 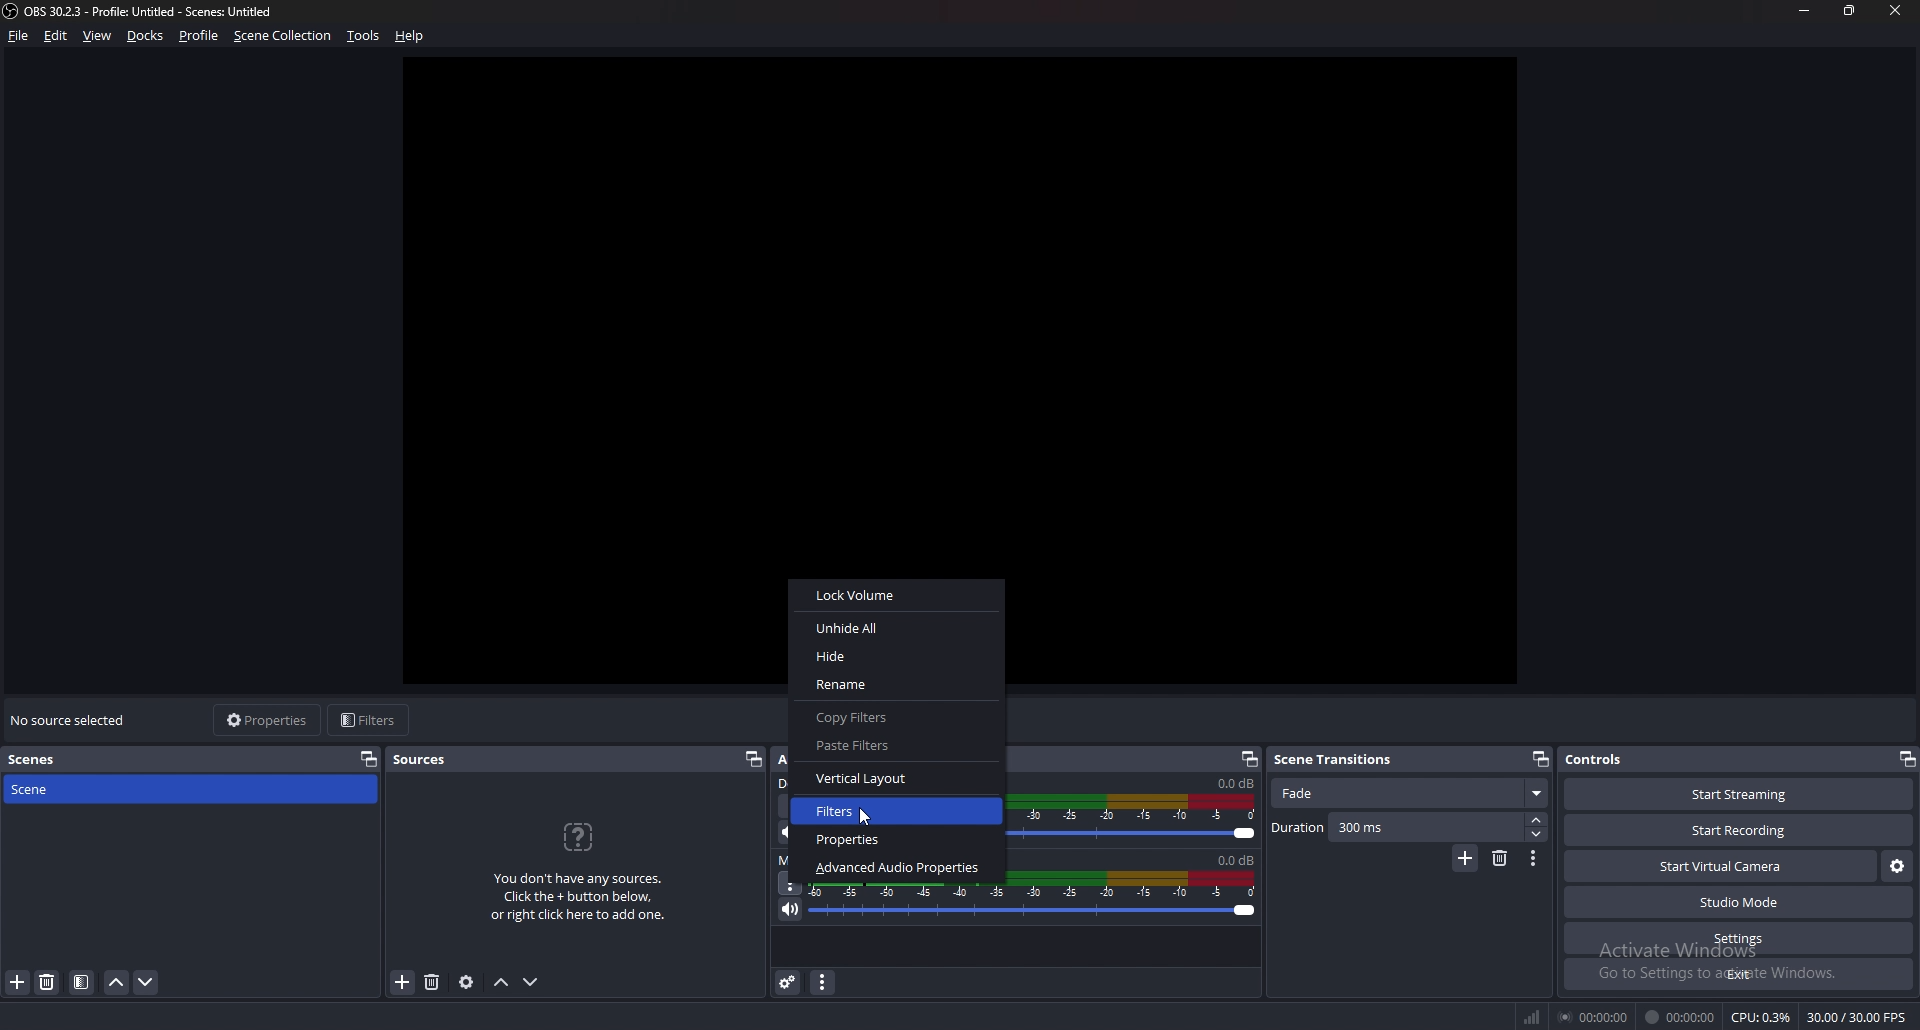 What do you see at coordinates (967, 313) in the screenshot?
I see `preview` at bounding box center [967, 313].